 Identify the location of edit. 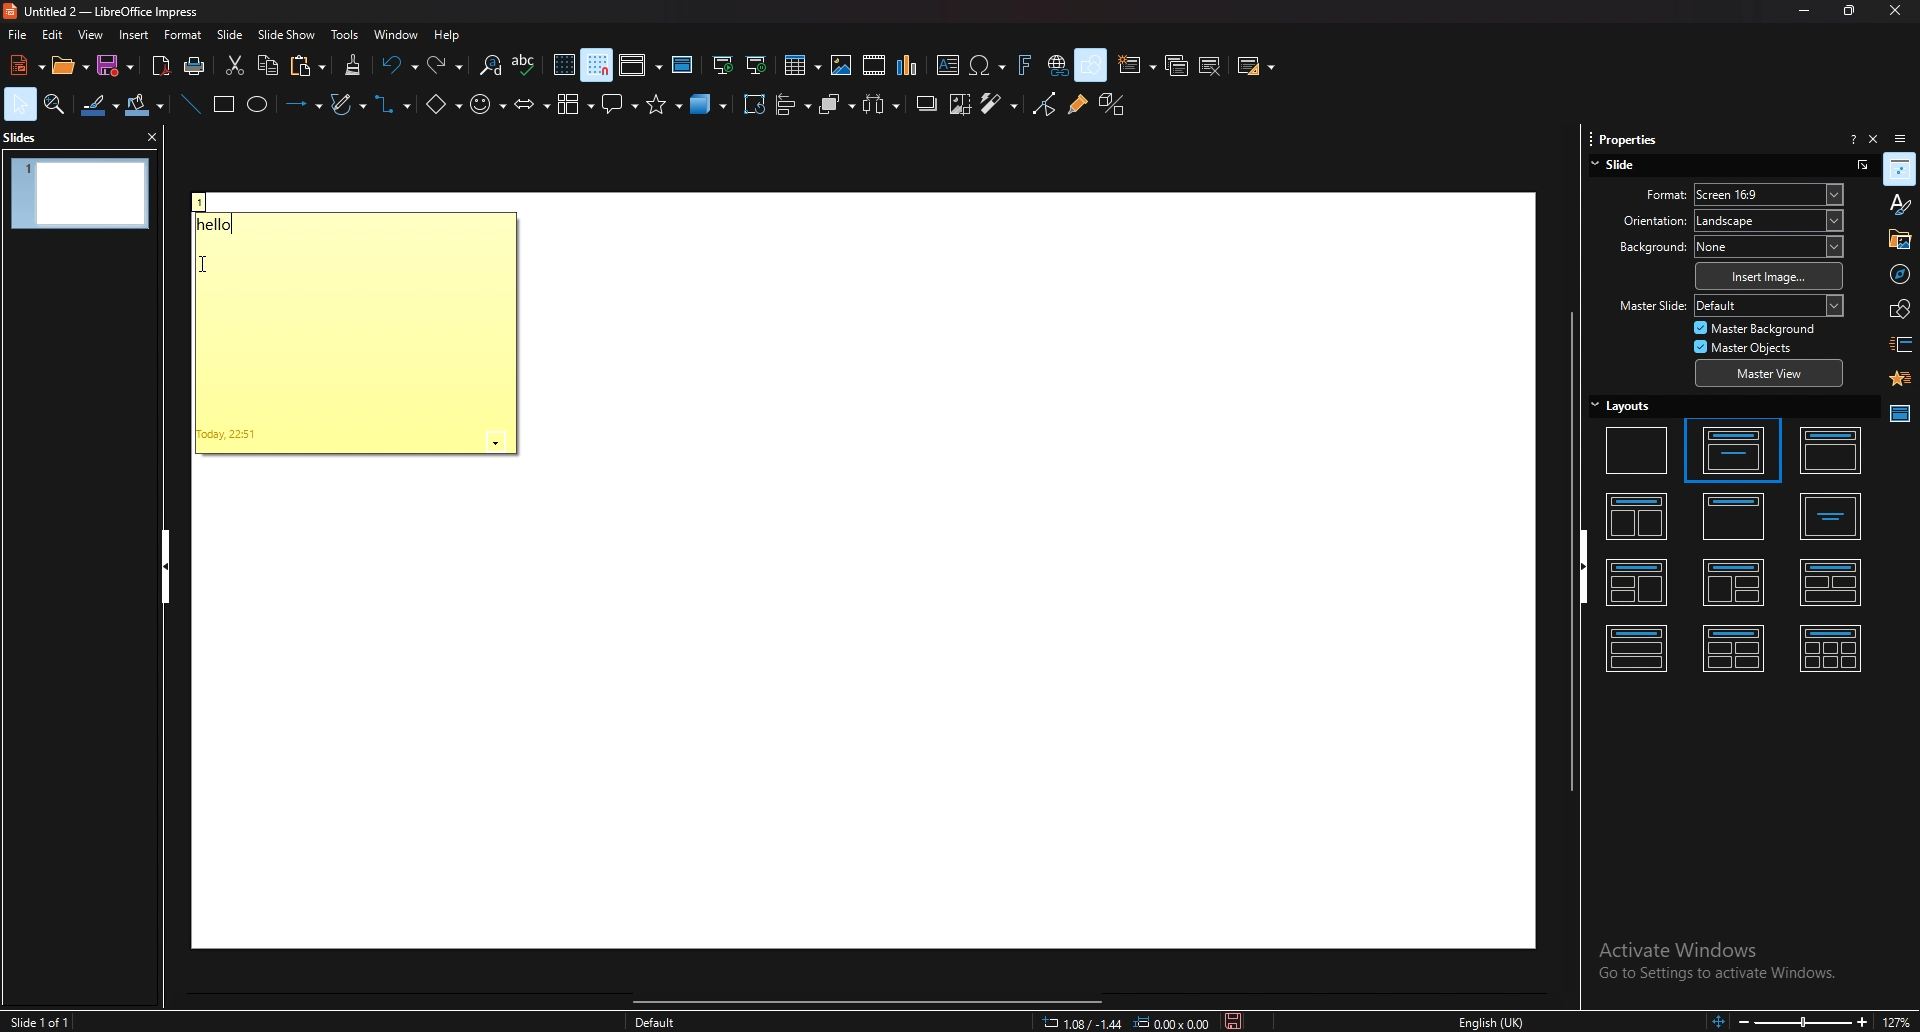
(52, 34).